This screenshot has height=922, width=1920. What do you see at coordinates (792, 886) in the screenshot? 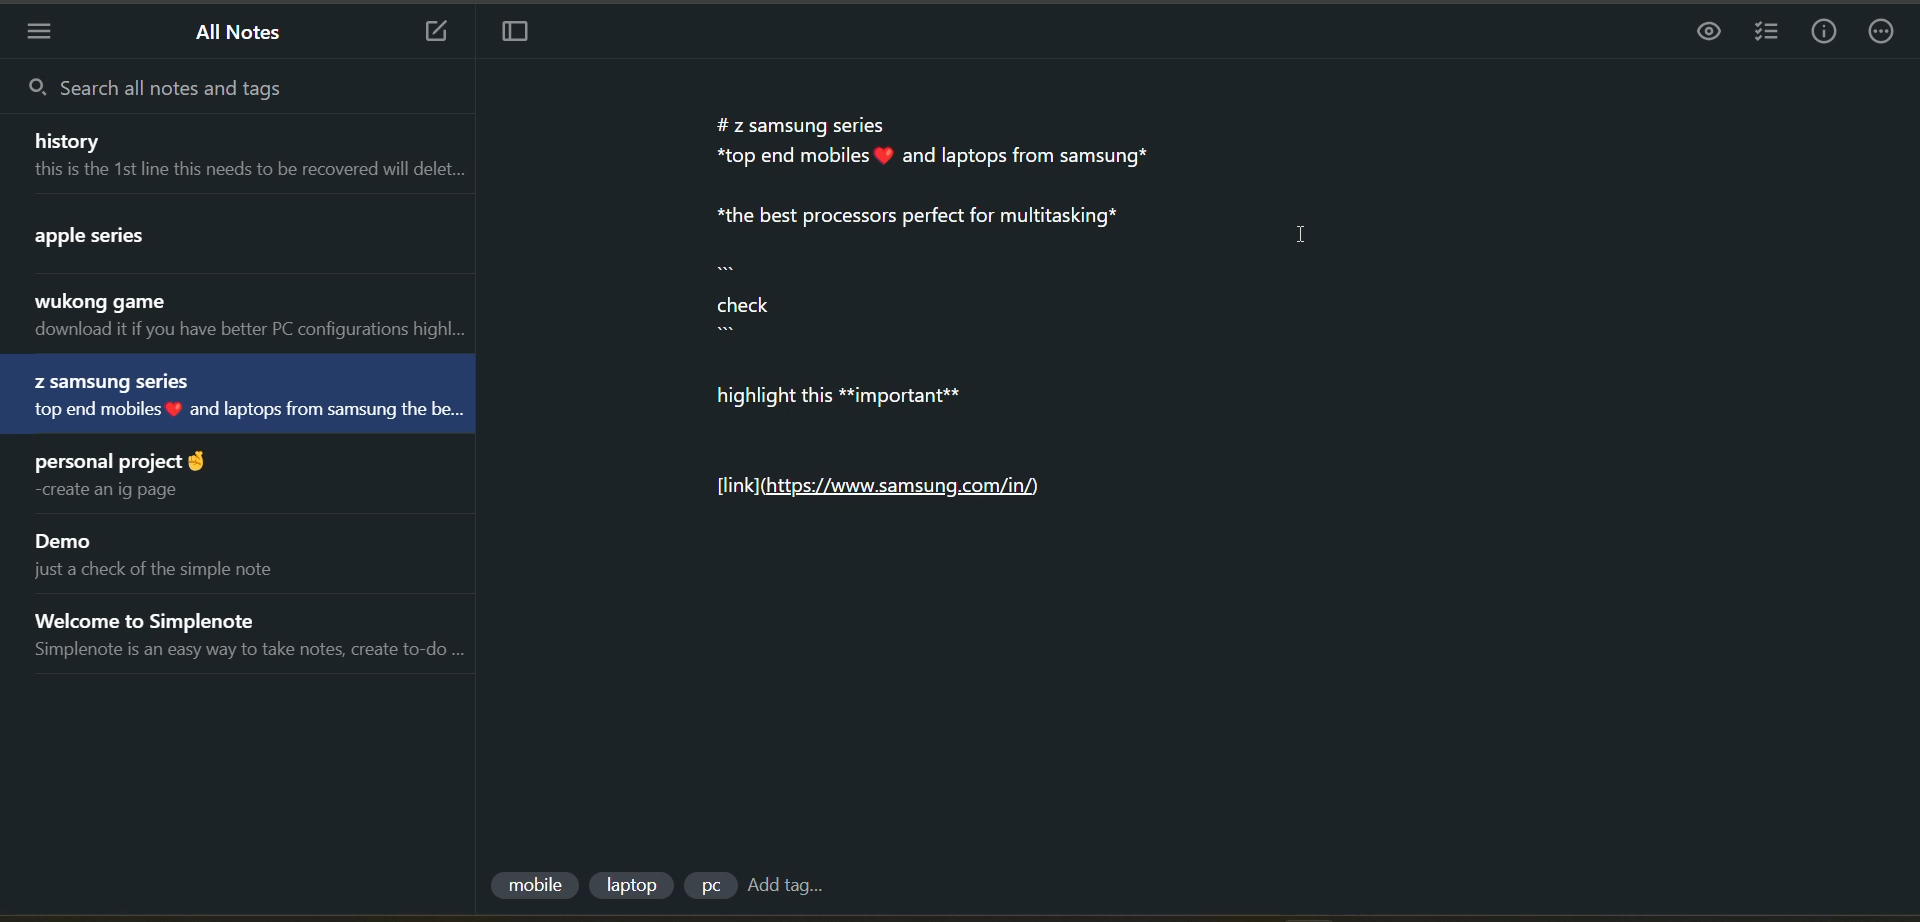
I see `add tag` at bounding box center [792, 886].